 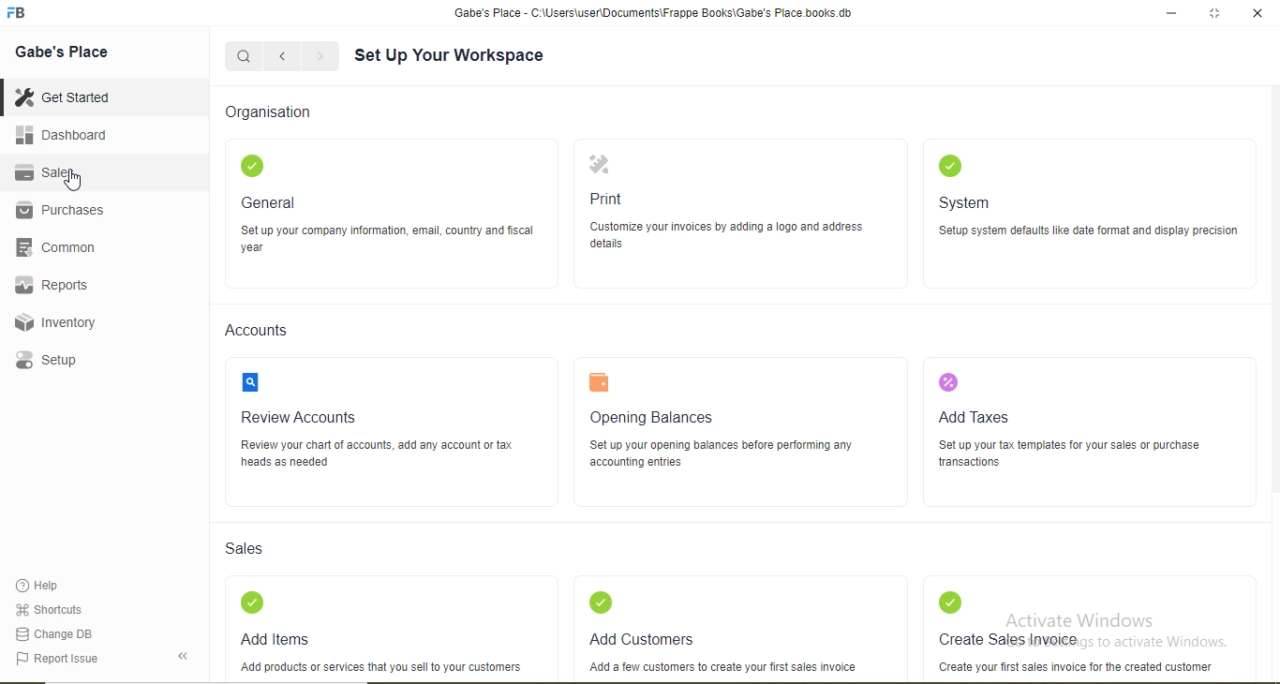 I want to click on back, so click(x=282, y=56).